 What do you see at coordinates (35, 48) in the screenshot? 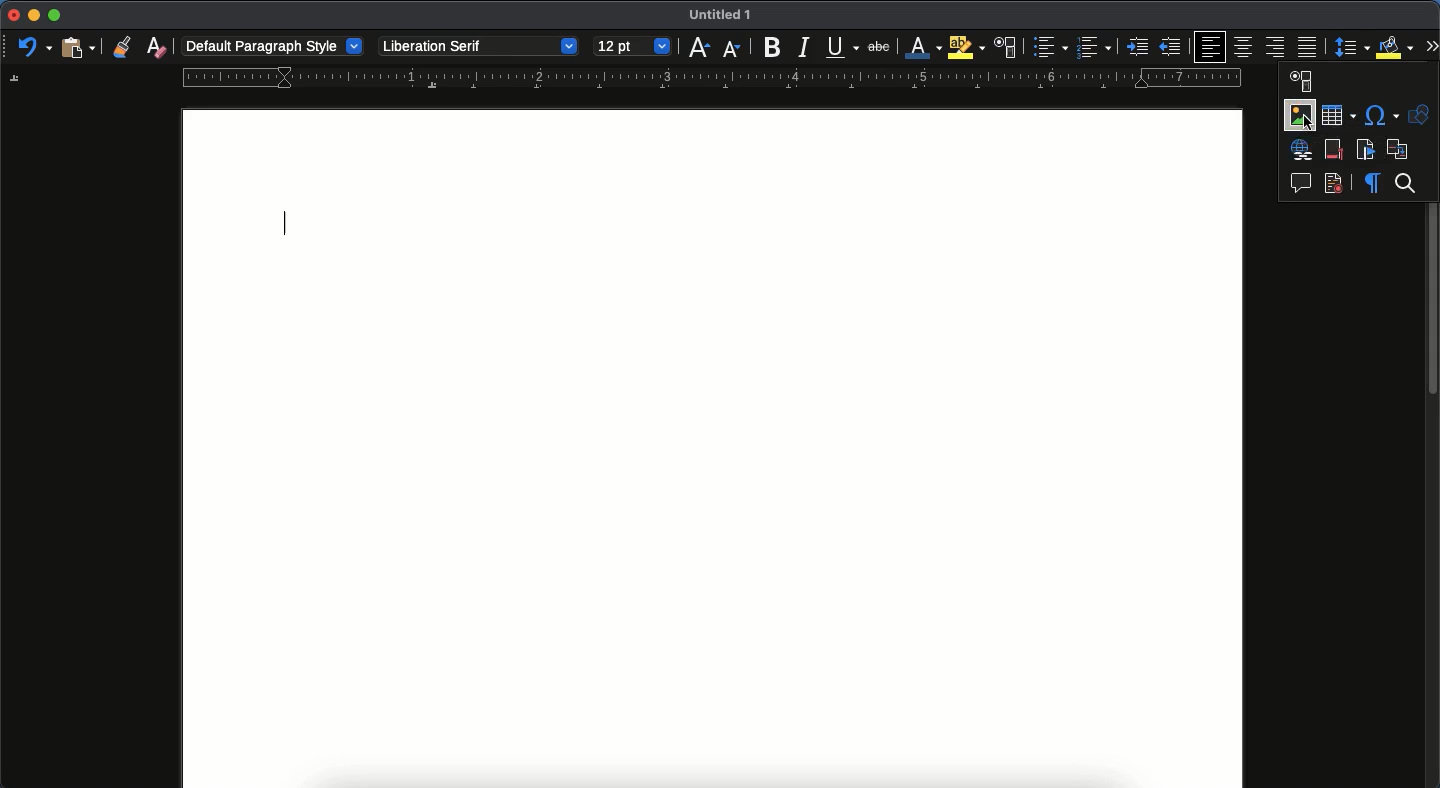
I see `undo` at bounding box center [35, 48].